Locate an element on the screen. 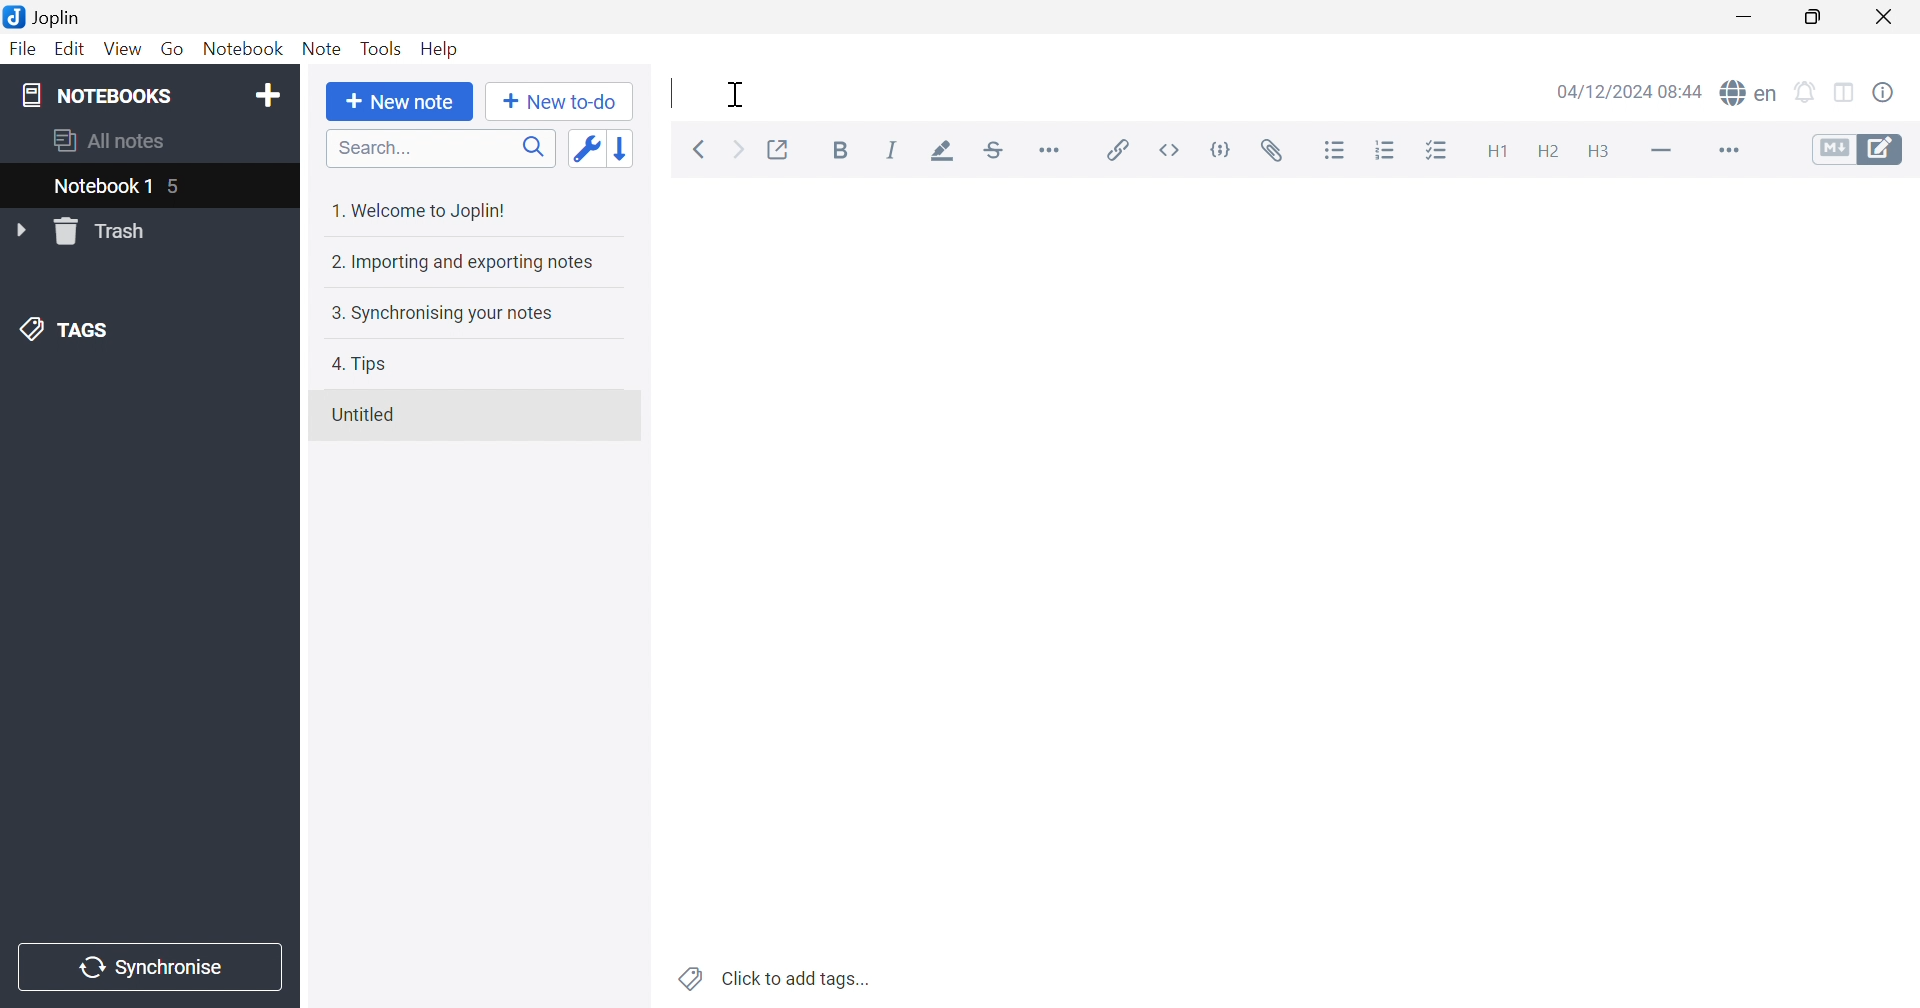  Cursor is located at coordinates (742, 96).